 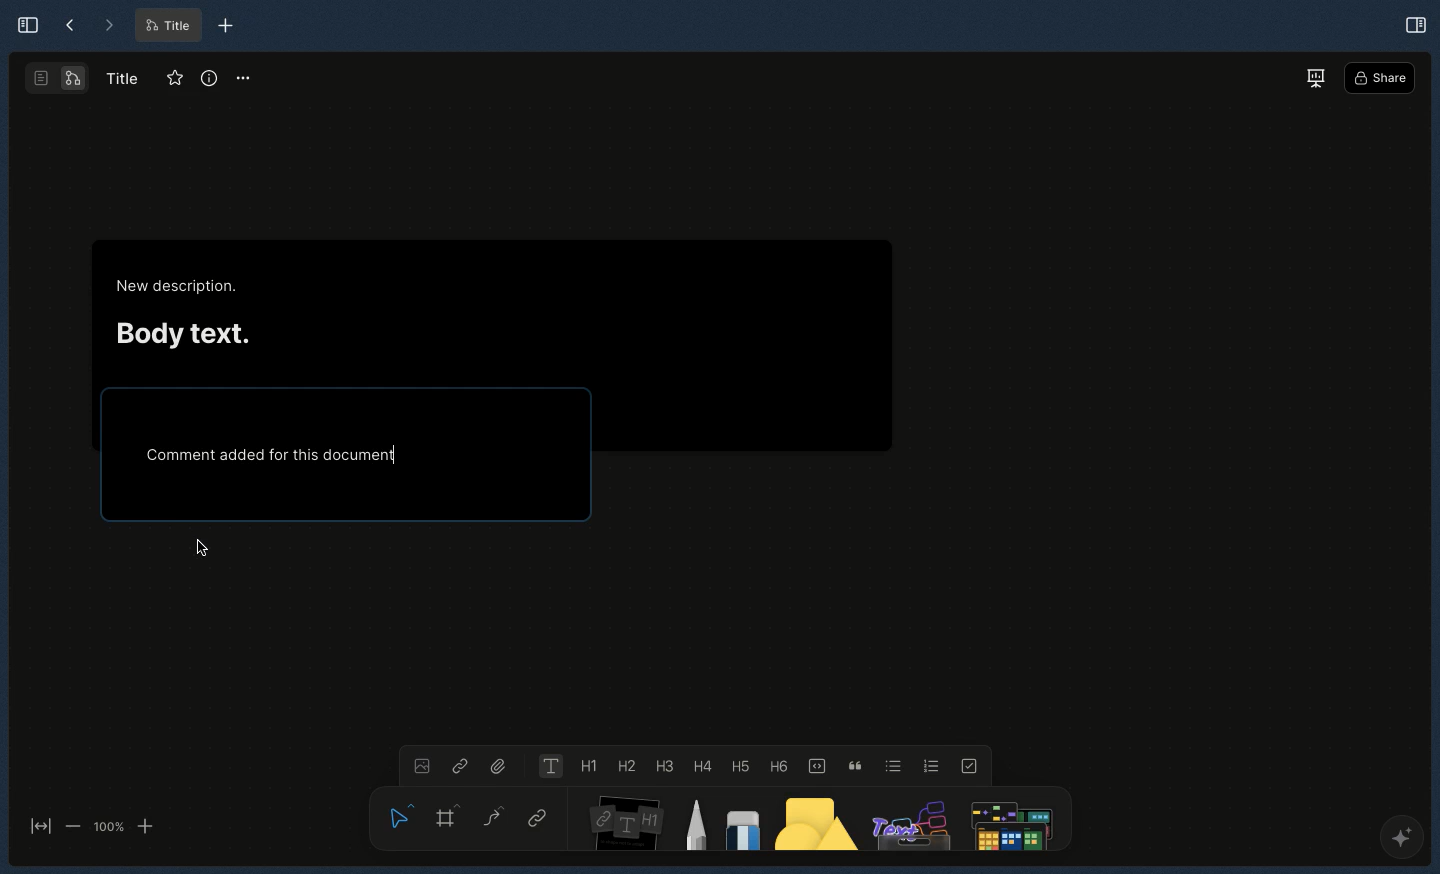 What do you see at coordinates (626, 765) in the screenshot?
I see `Heading 2` at bounding box center [626, 765].